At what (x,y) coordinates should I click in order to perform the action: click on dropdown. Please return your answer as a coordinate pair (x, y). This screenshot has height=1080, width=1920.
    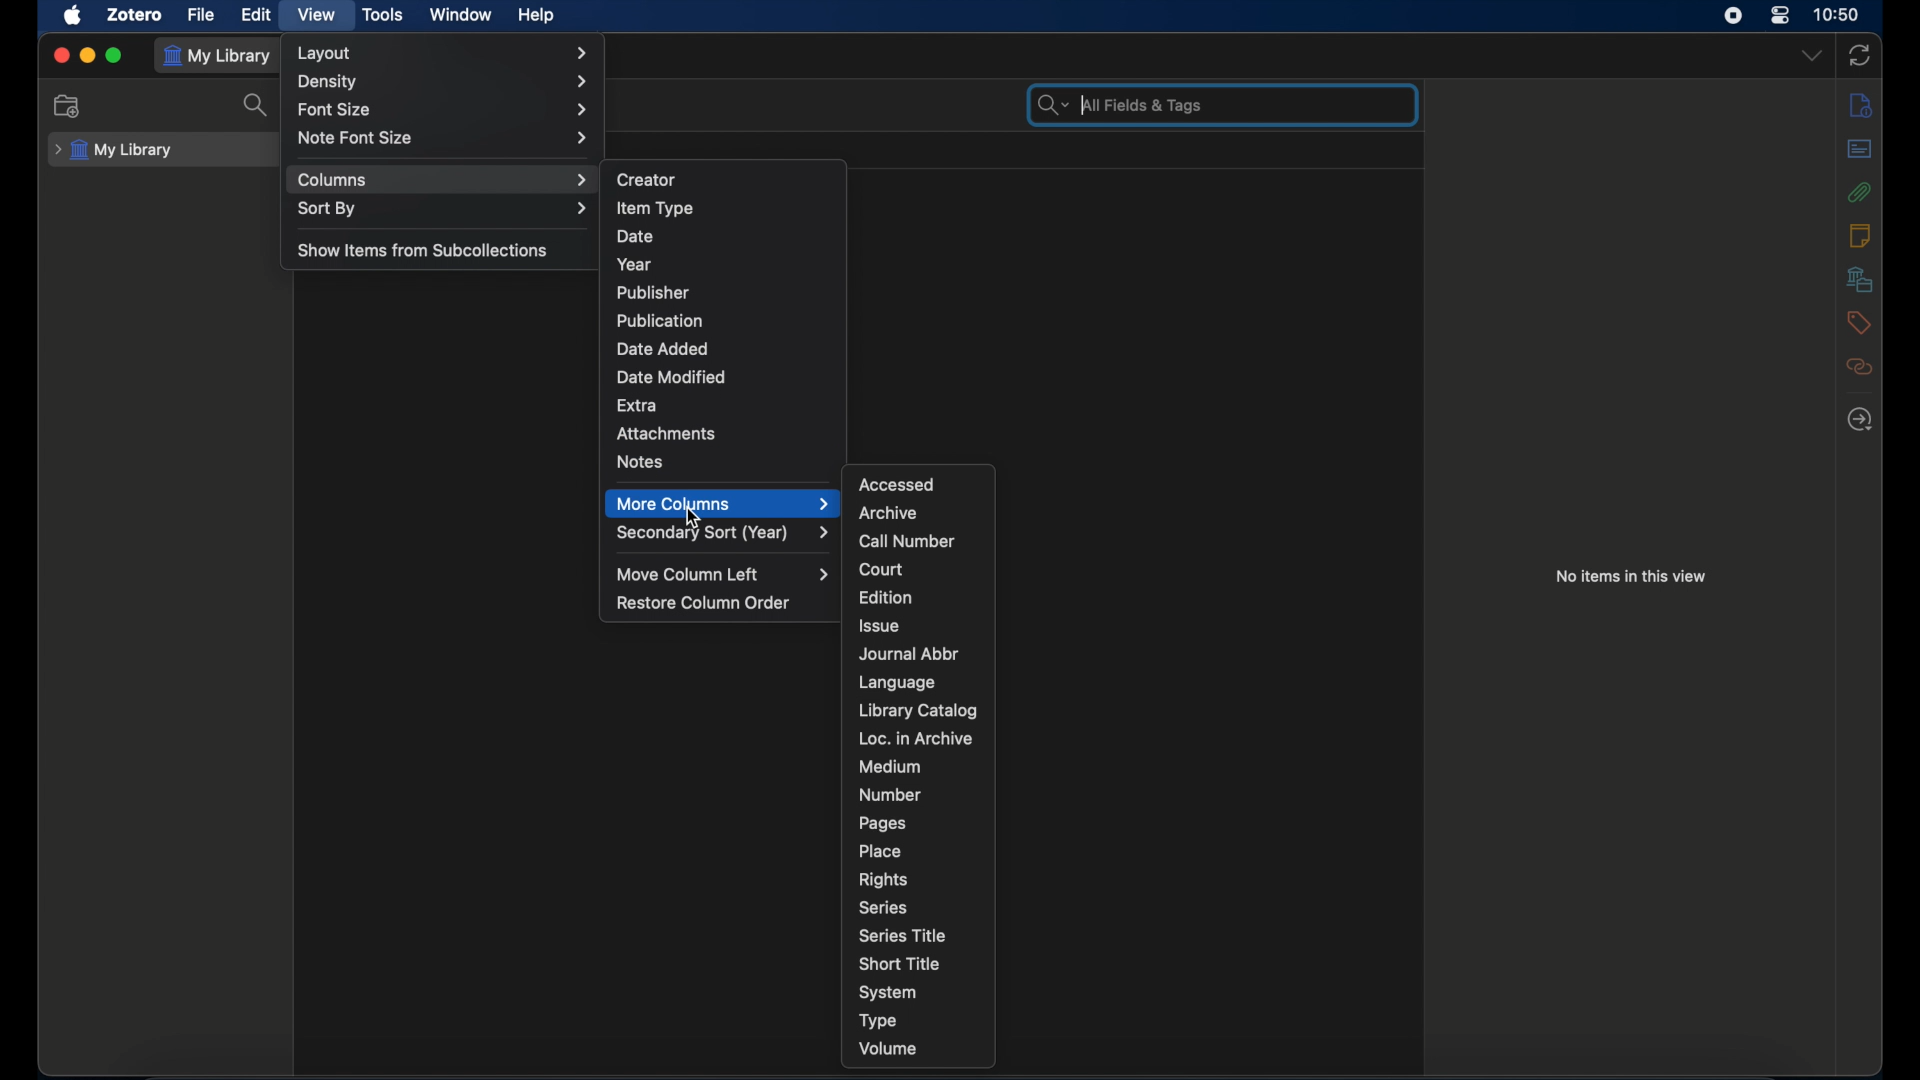
    Looking at the image, I should click on (1812, 54).